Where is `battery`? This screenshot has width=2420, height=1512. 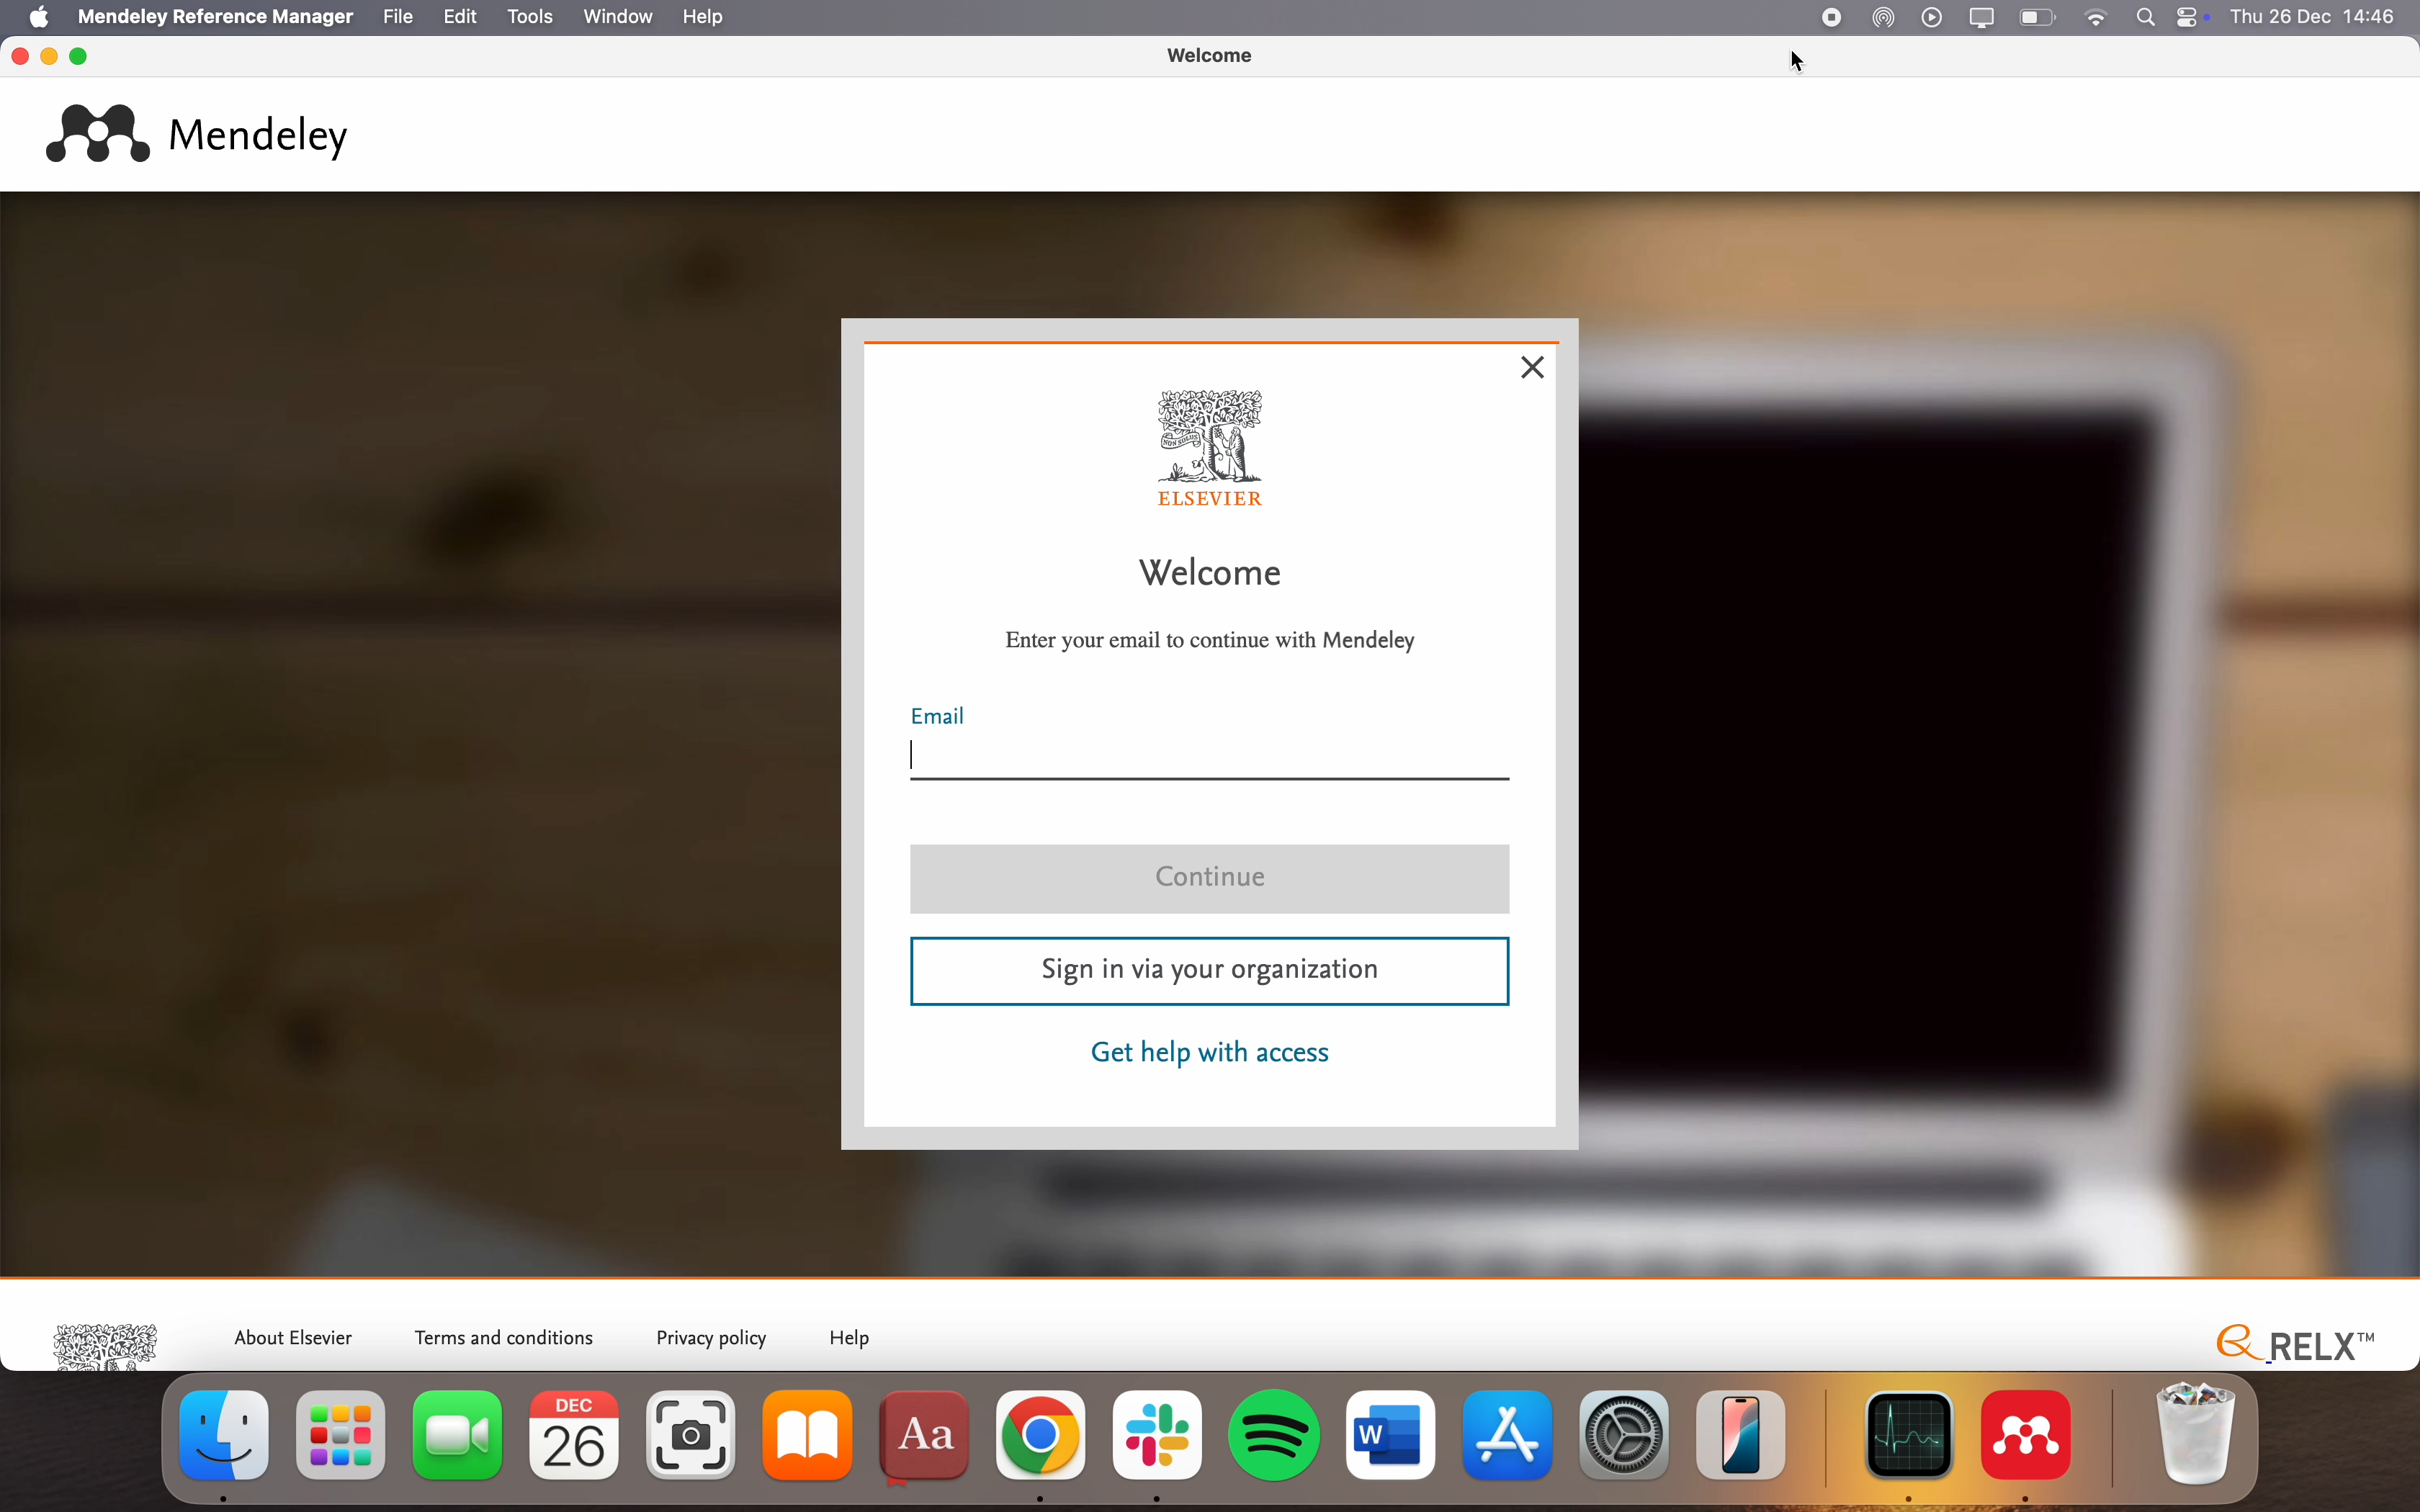 battery is located at coordinates (2038, 17).